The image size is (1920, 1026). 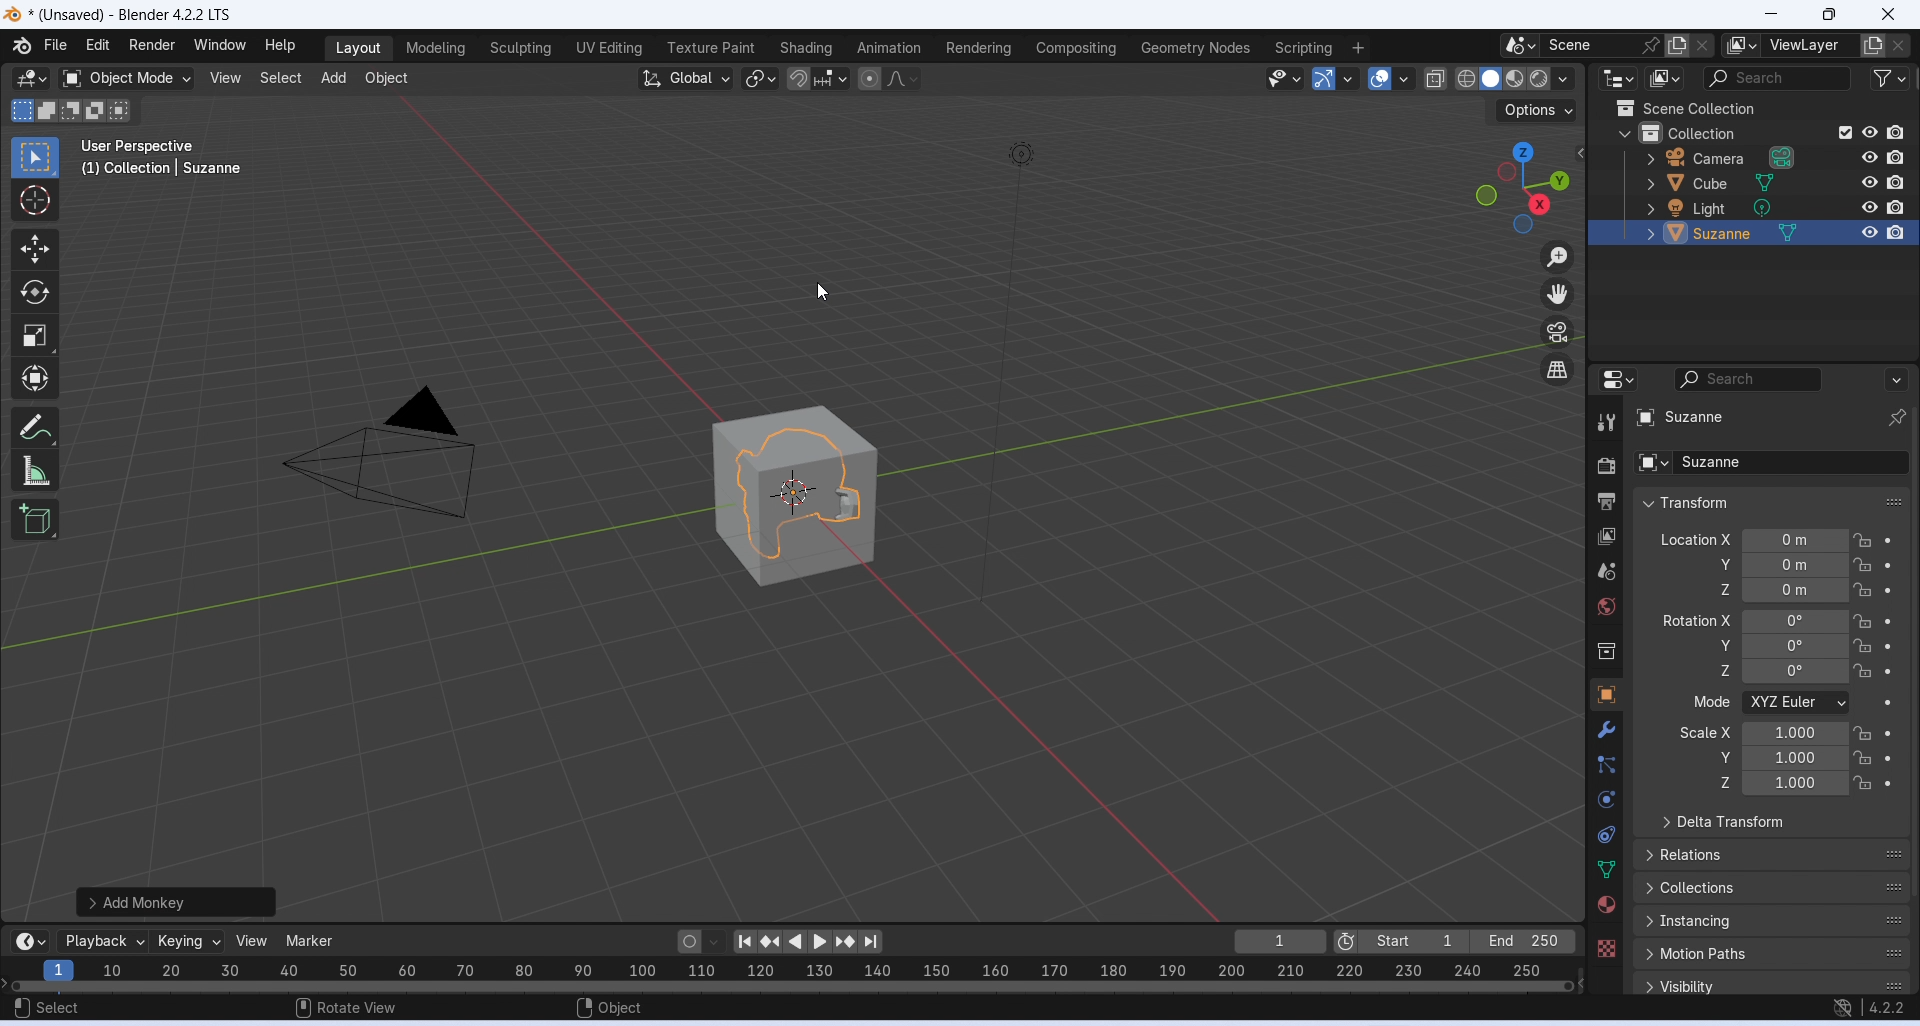 I want to click on Select box, so click(x=32, y=157).